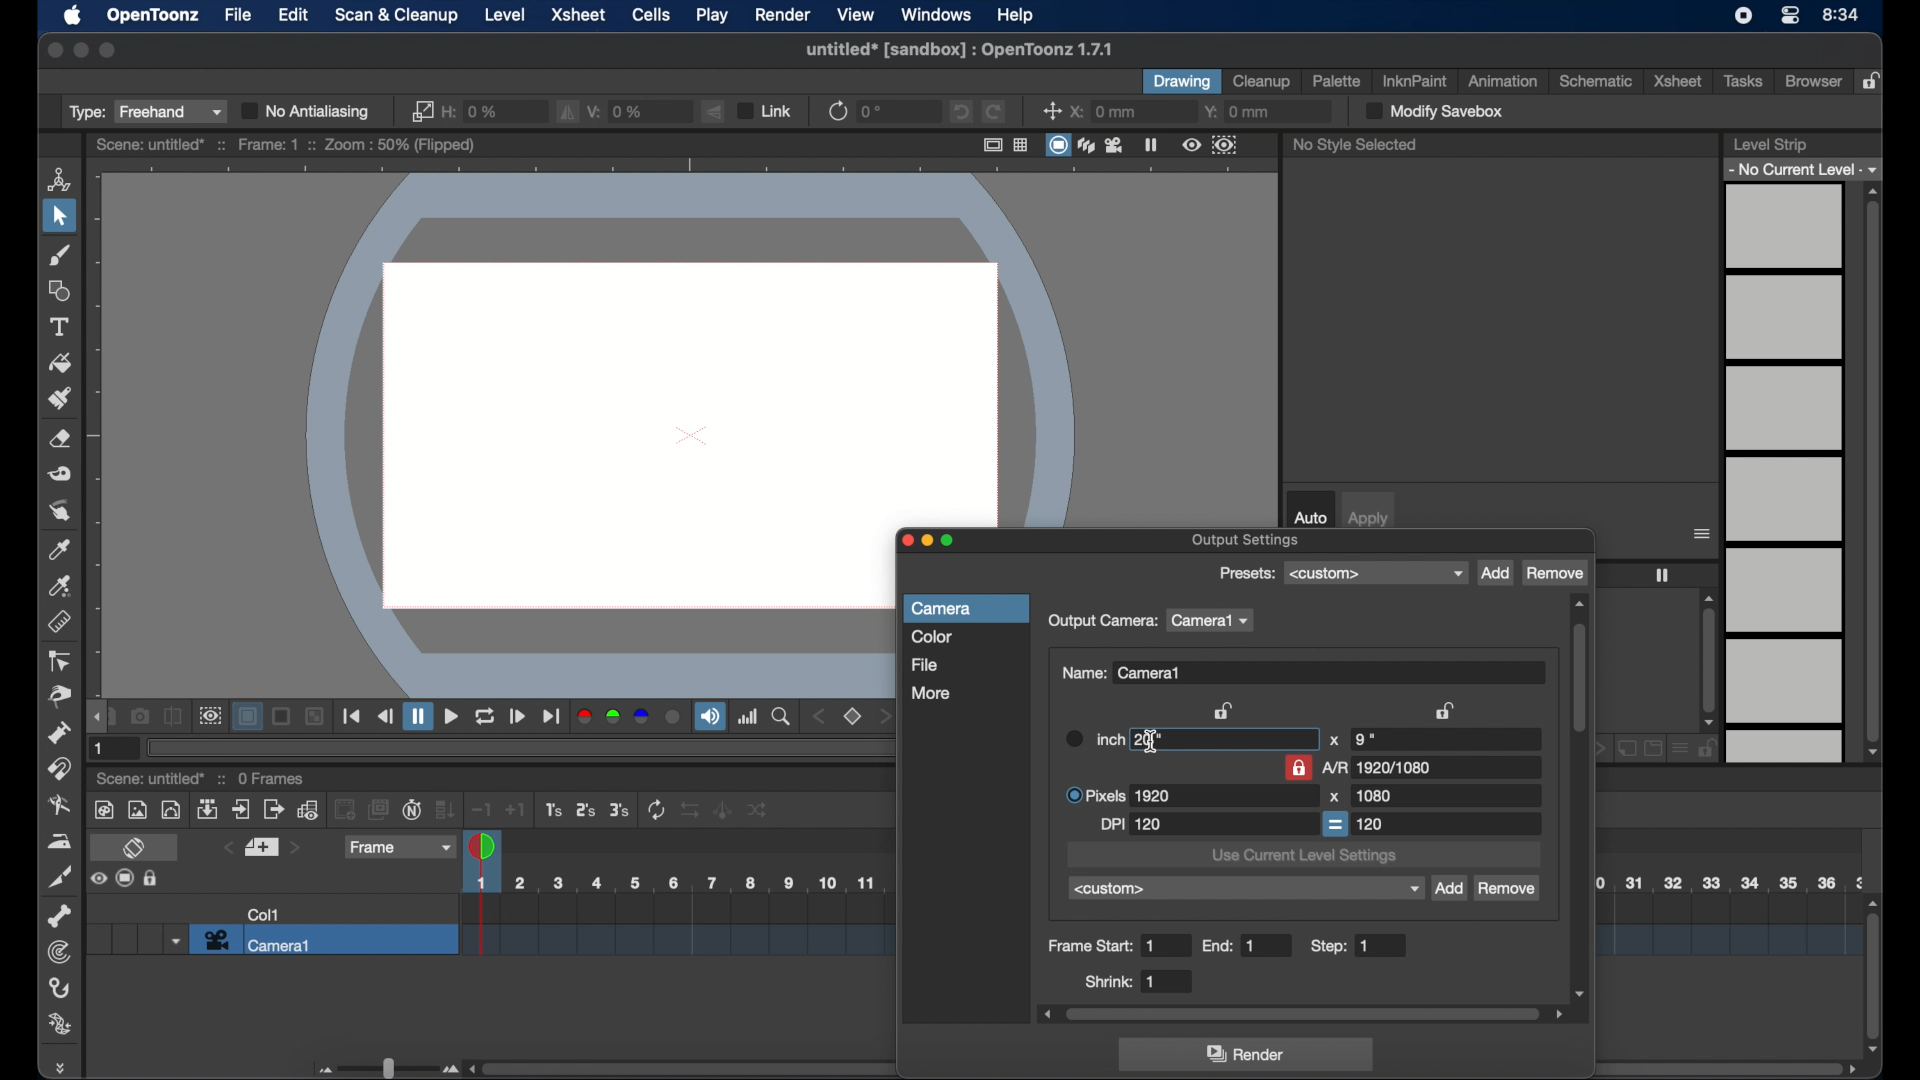  Describe the element at coordinates (58, 952) in the screenshot. I see `tracker tool` at that location.